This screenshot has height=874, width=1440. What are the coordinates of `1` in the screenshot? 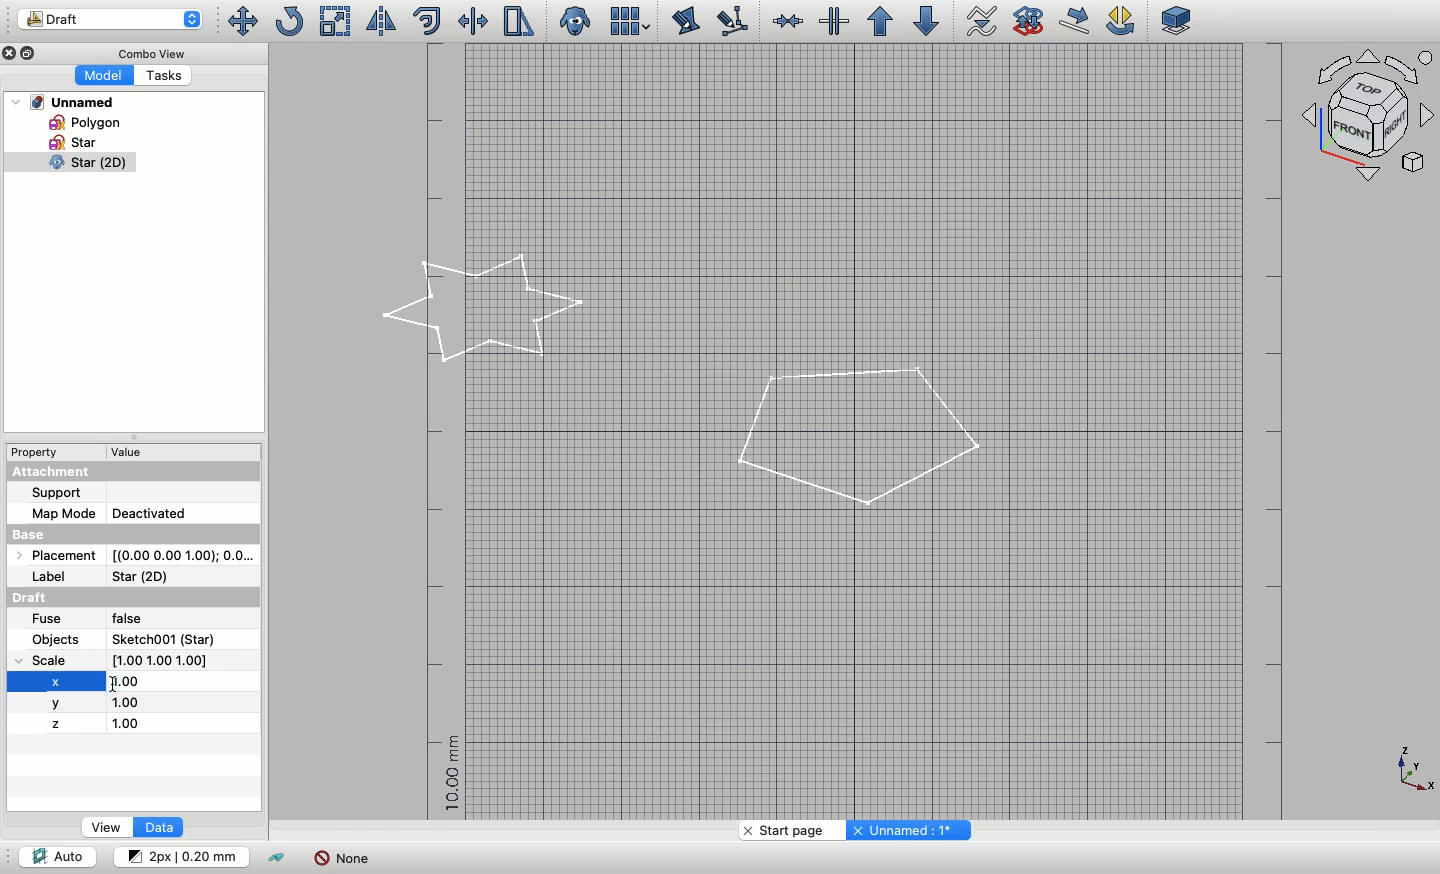 It's located at (125, 682).